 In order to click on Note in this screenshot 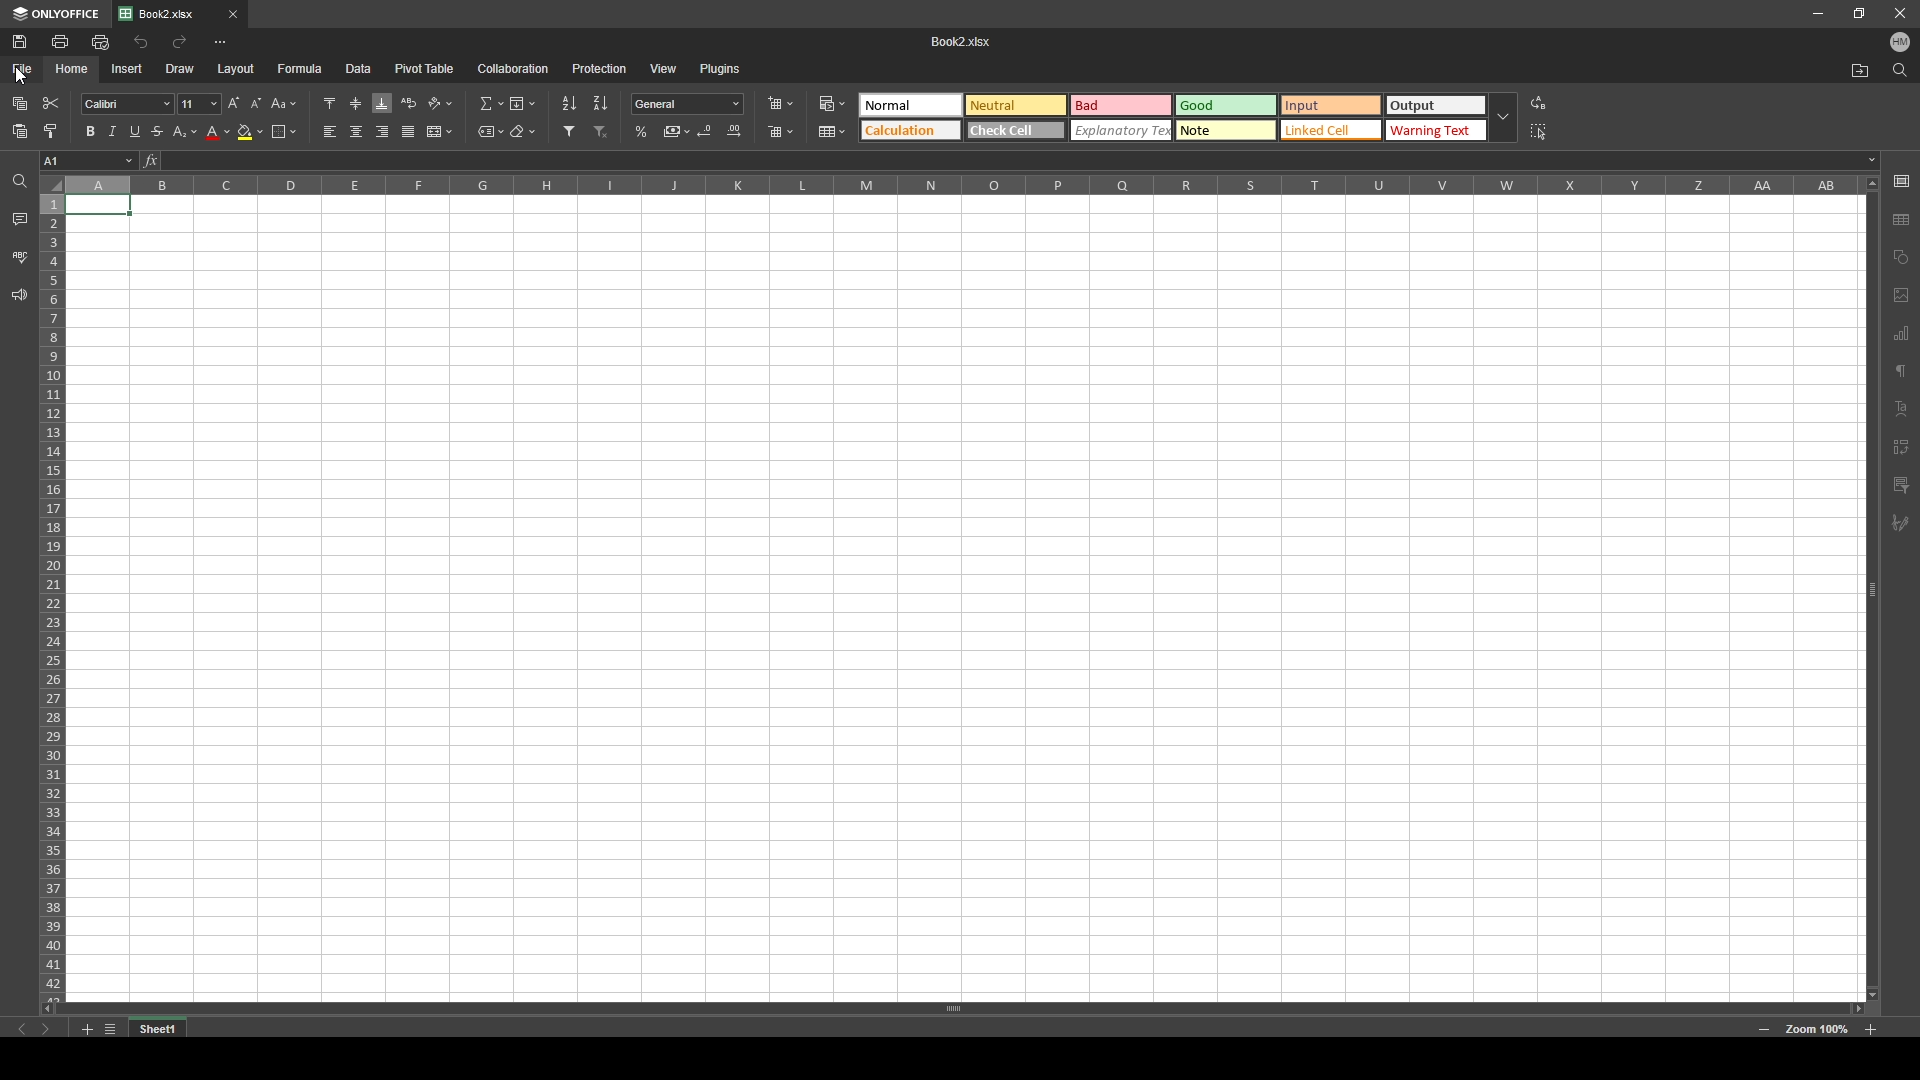, I will do `click(1227, 131)`.